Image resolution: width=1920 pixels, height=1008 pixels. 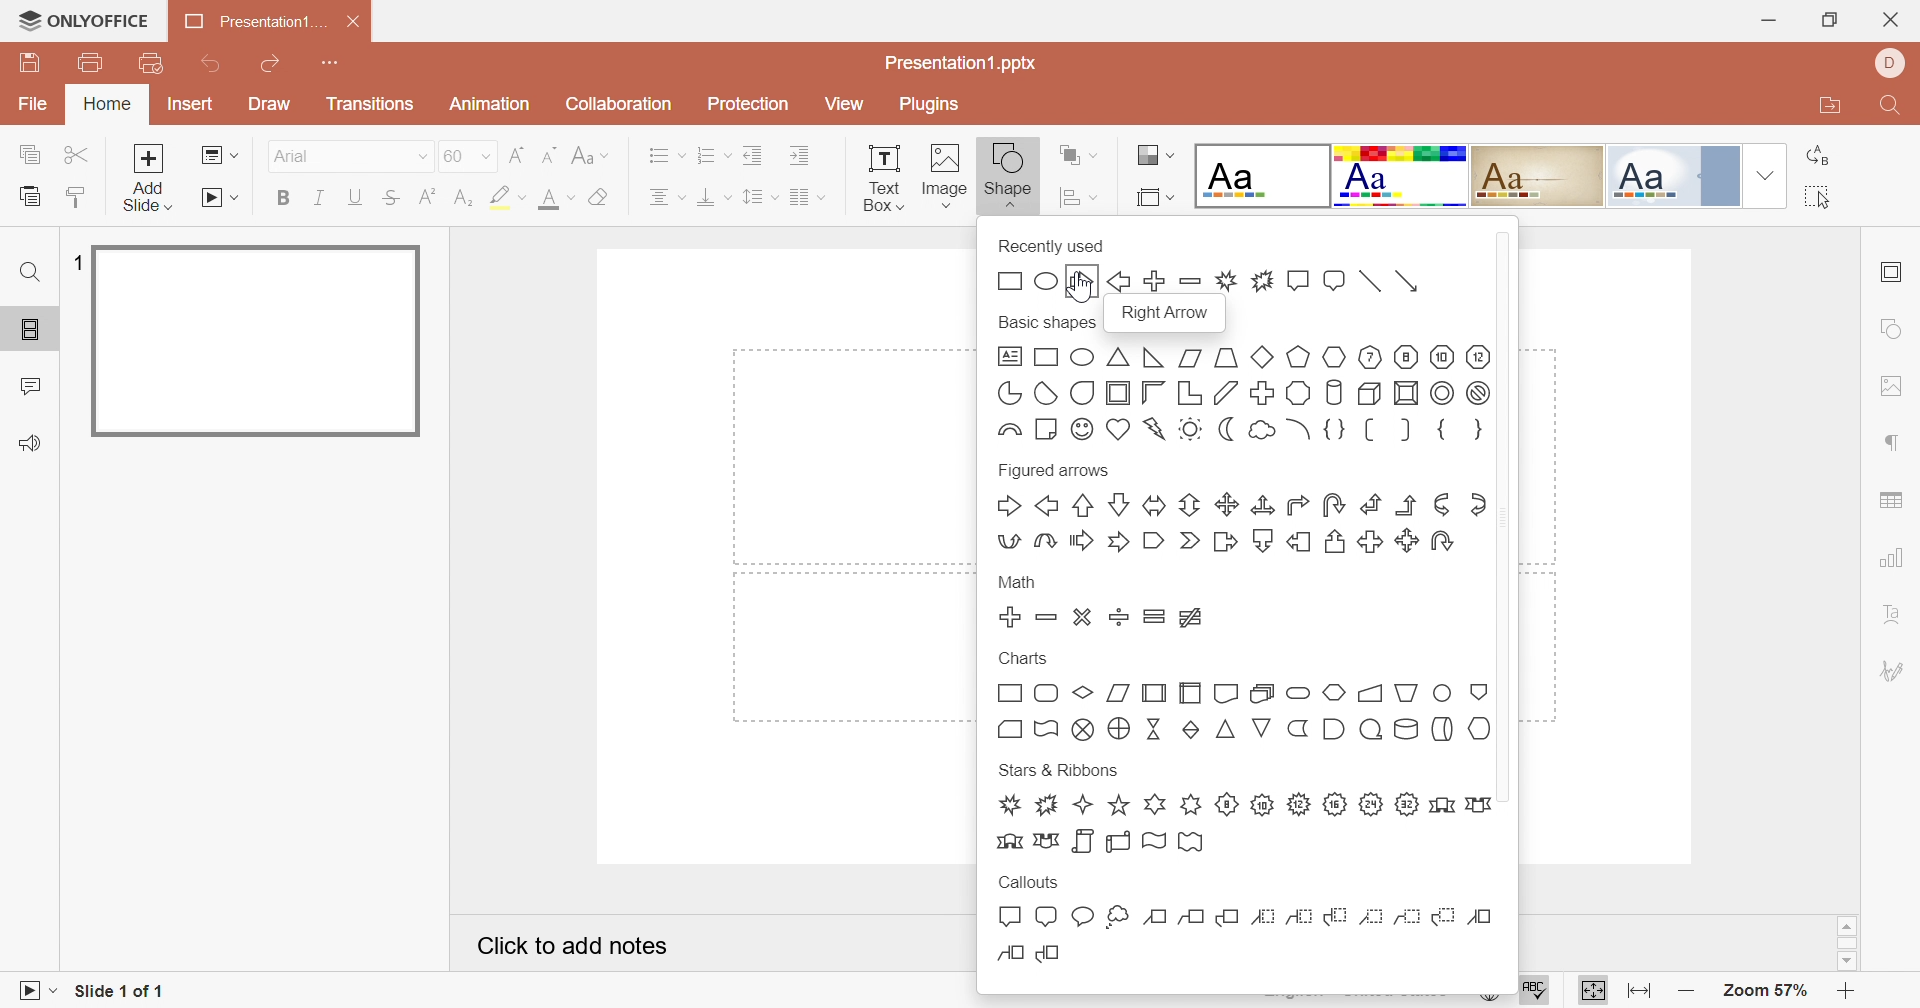 I want to click on Image, so click(x=942, y=176).